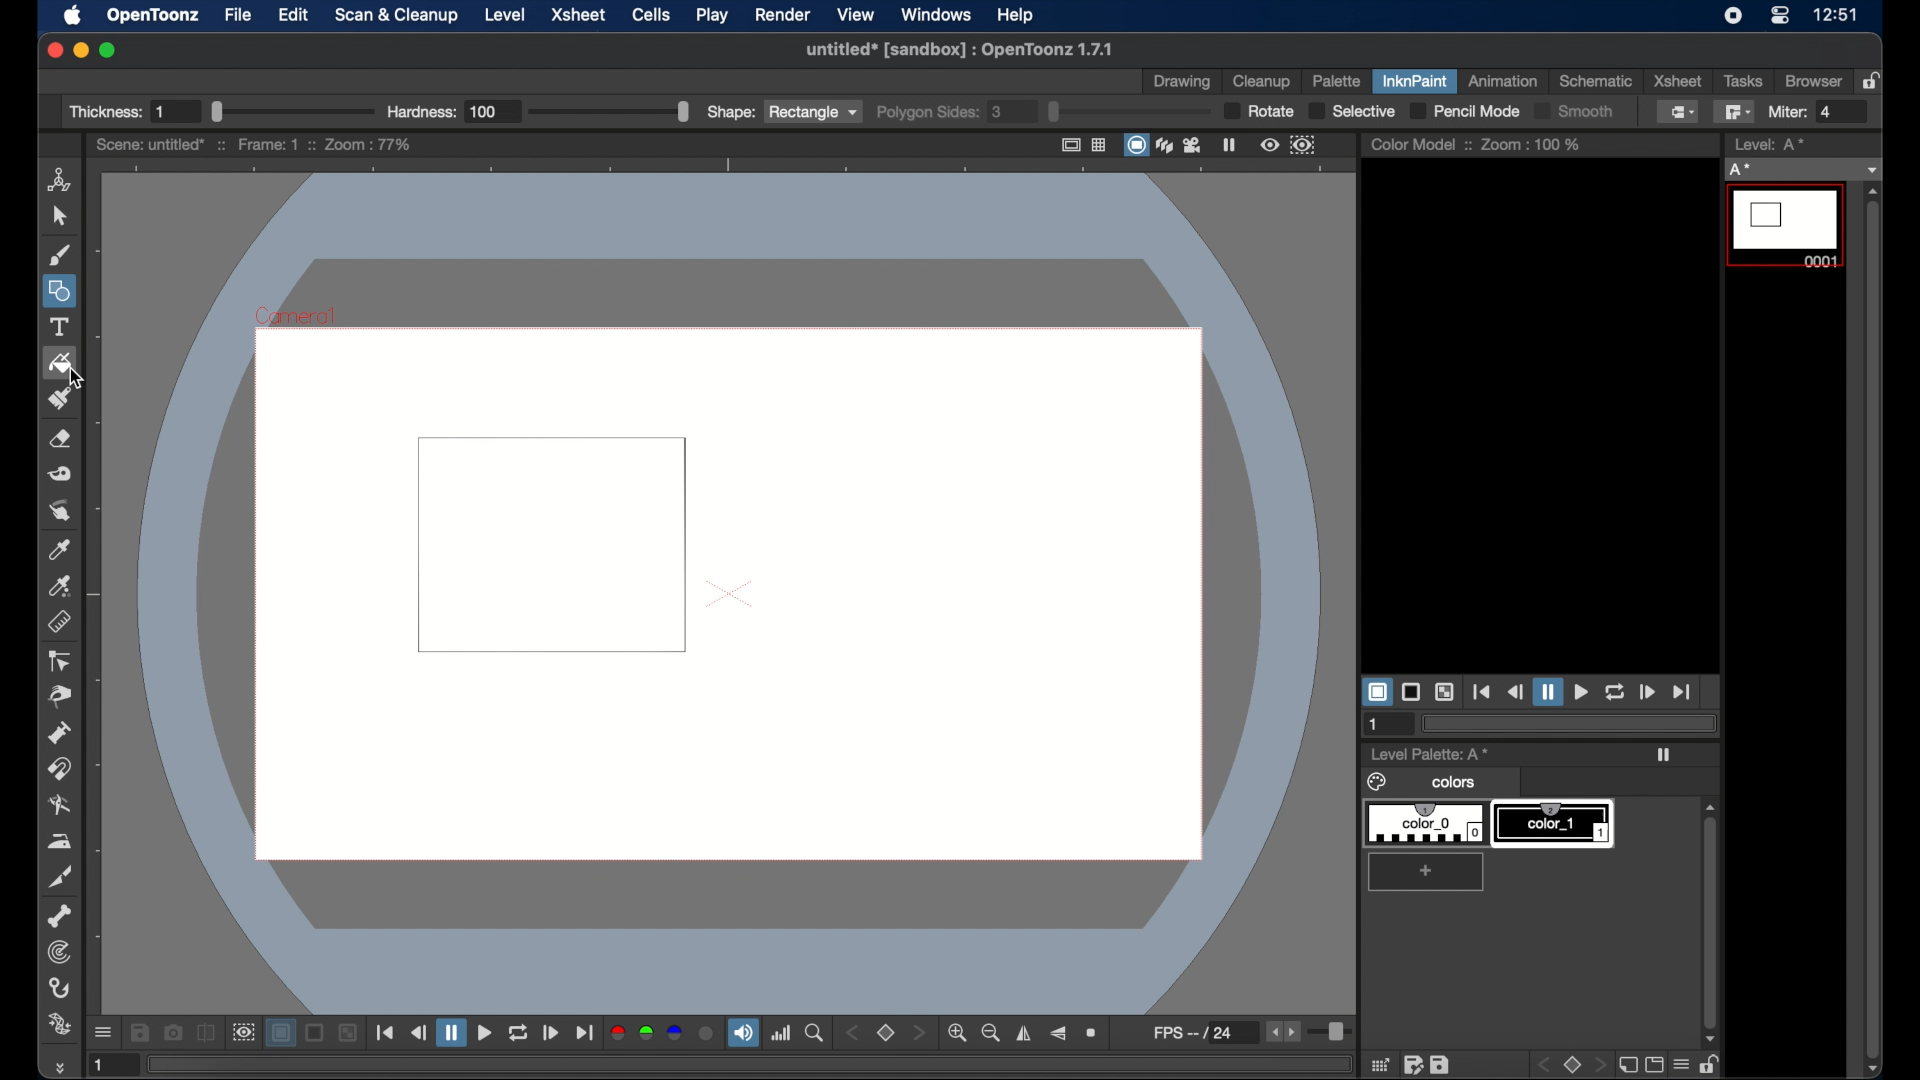  What do you see at coordinates (956, 48) in the screenshot?
I see `untitled* [sandbox] : OpenToonz 1.7.1` at bounding box center [956, 48].